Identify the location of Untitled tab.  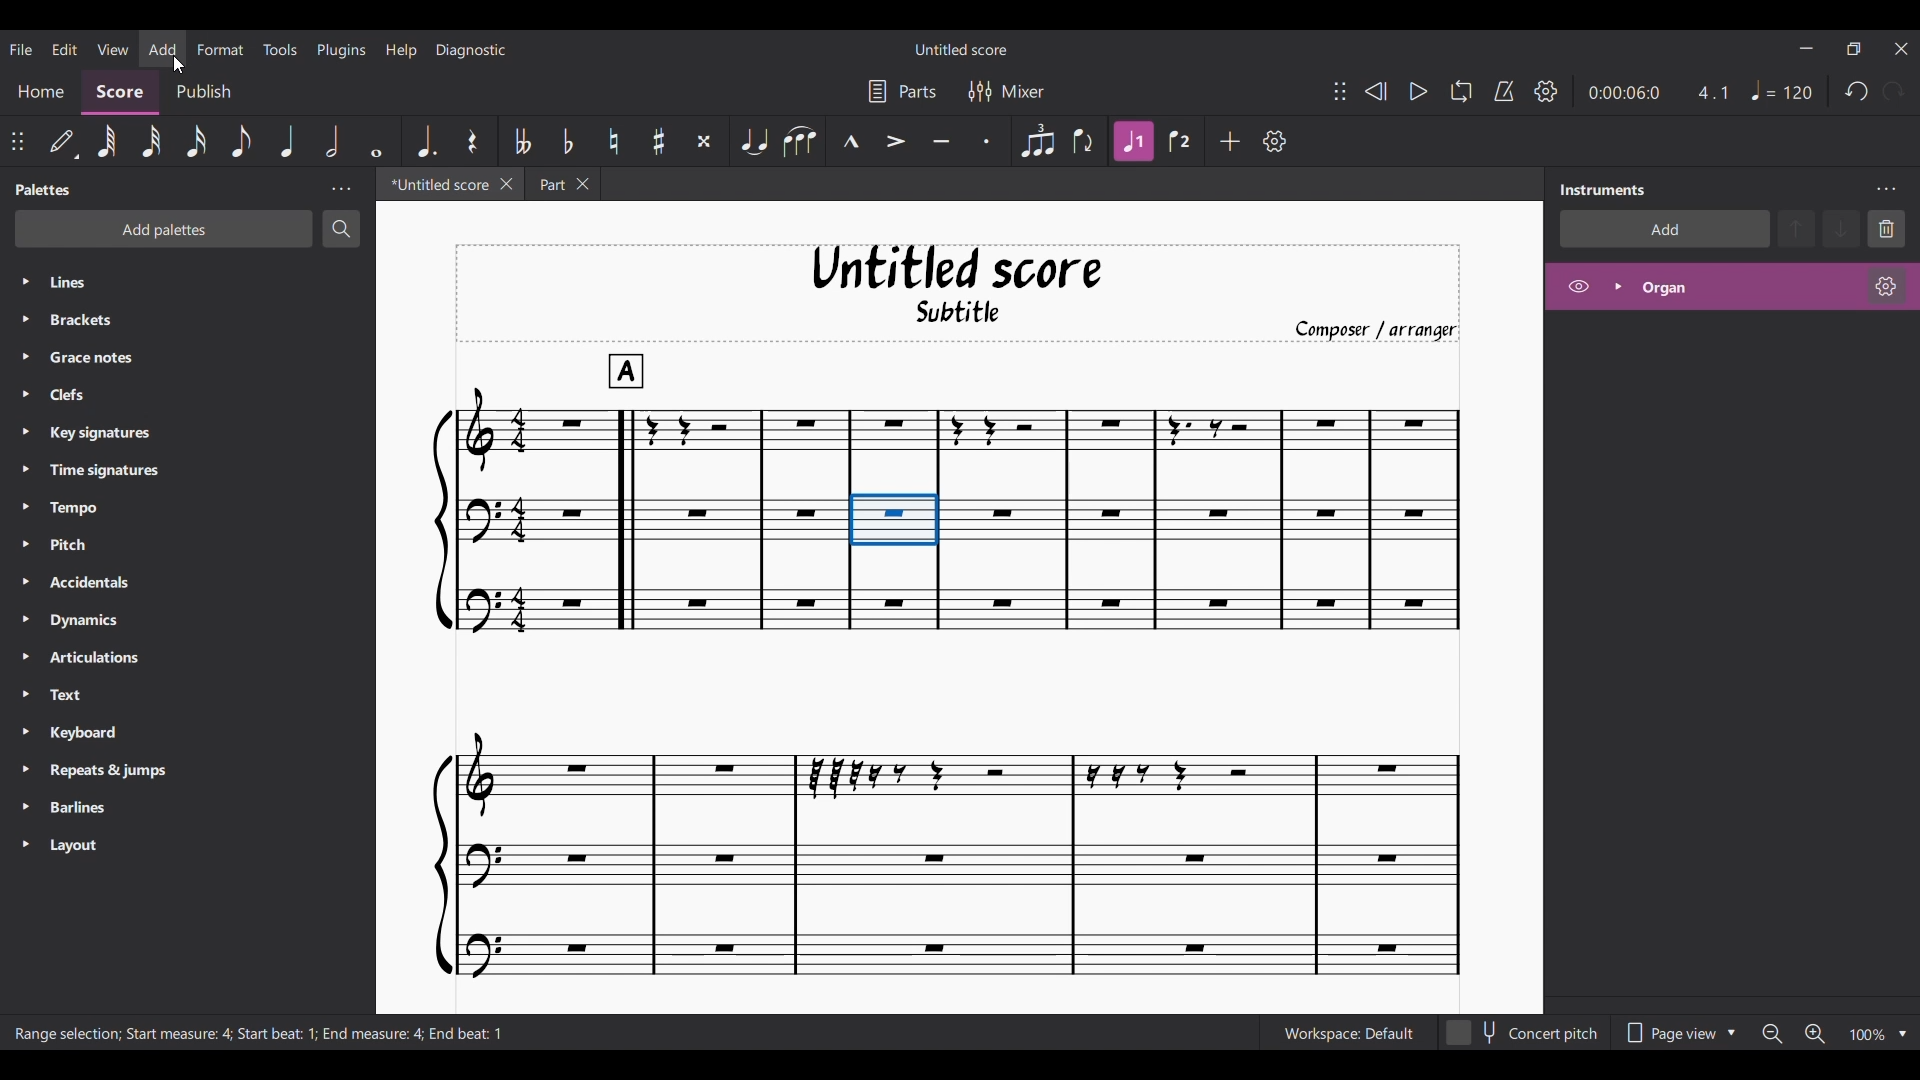
(436, 185).